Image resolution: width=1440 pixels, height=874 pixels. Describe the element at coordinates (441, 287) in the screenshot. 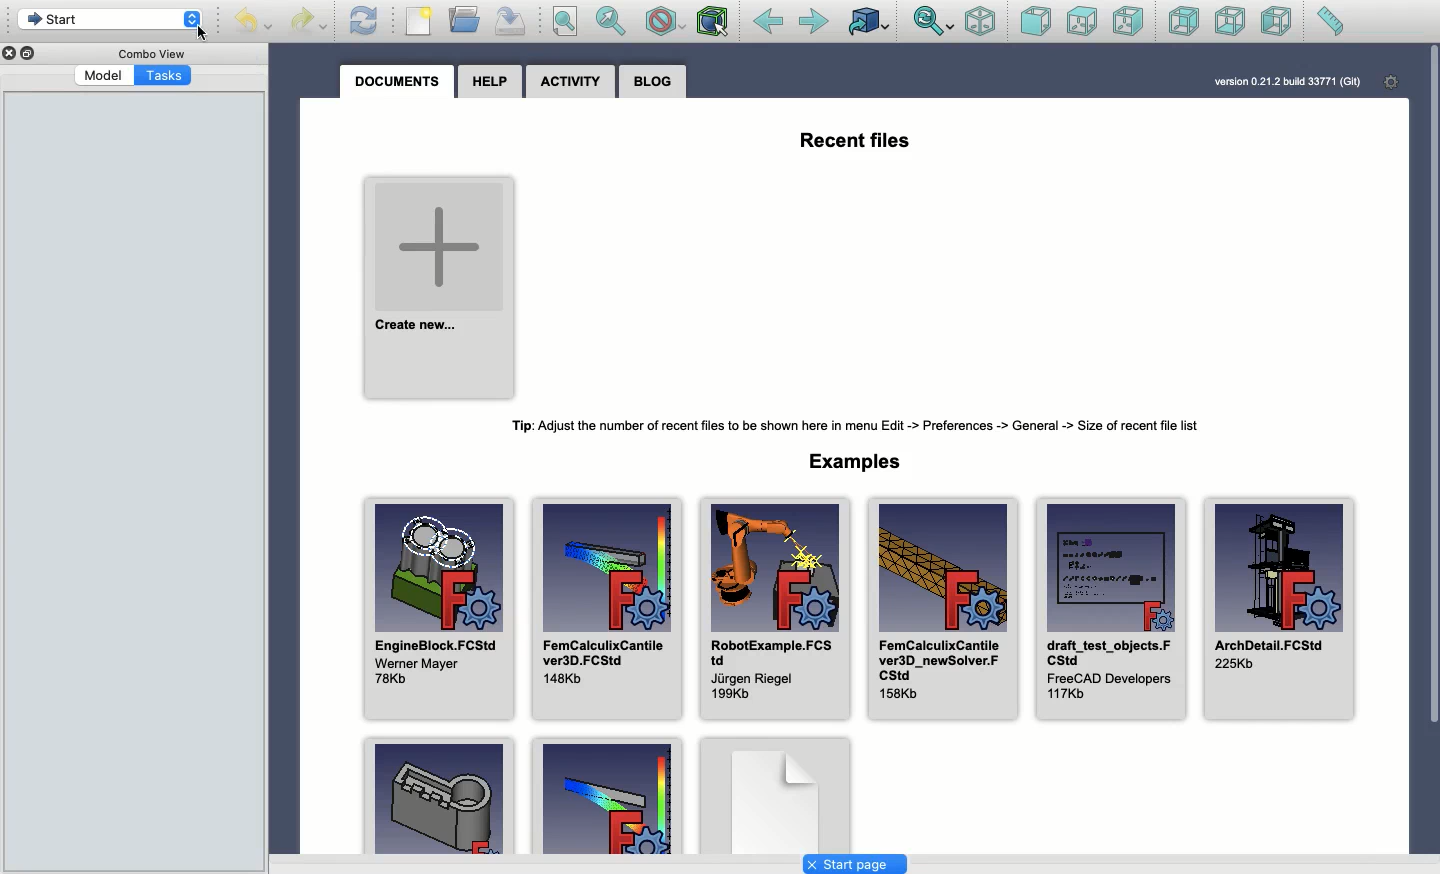

I see `Create new` at that location.